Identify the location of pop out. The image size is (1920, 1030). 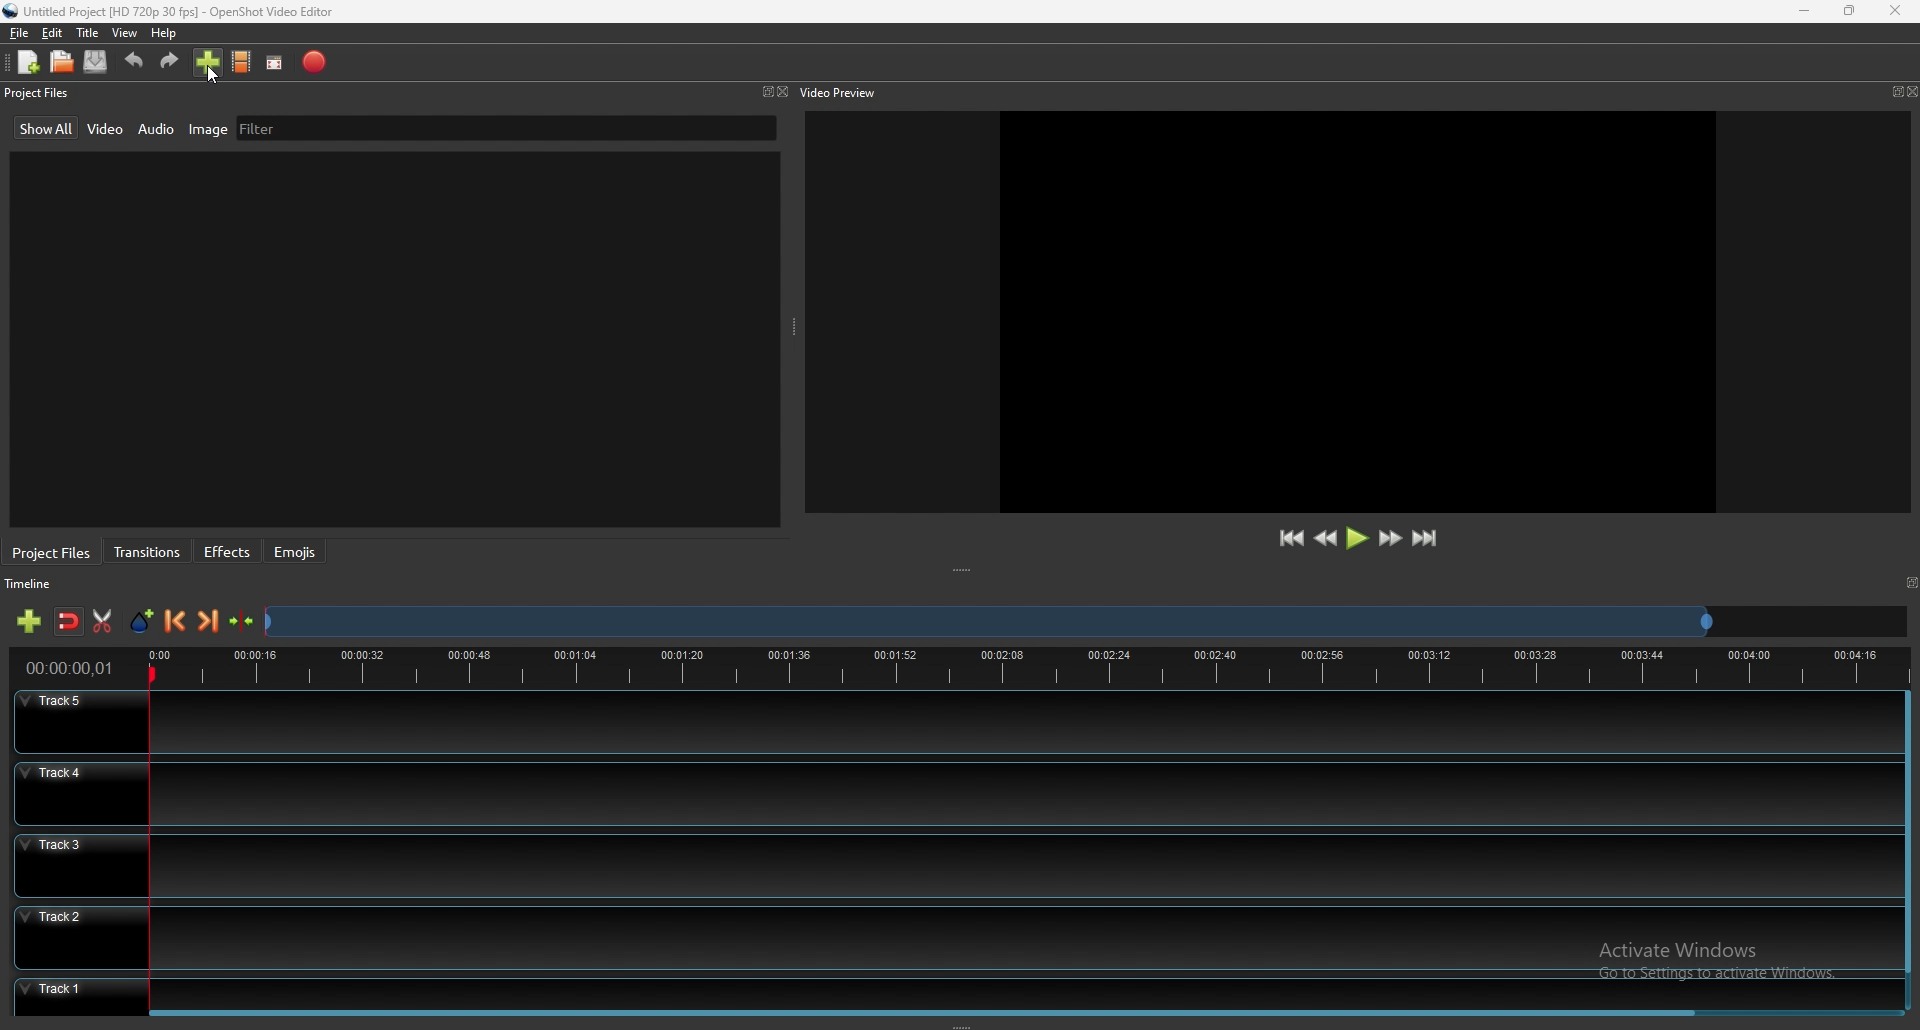
(1895, 92).